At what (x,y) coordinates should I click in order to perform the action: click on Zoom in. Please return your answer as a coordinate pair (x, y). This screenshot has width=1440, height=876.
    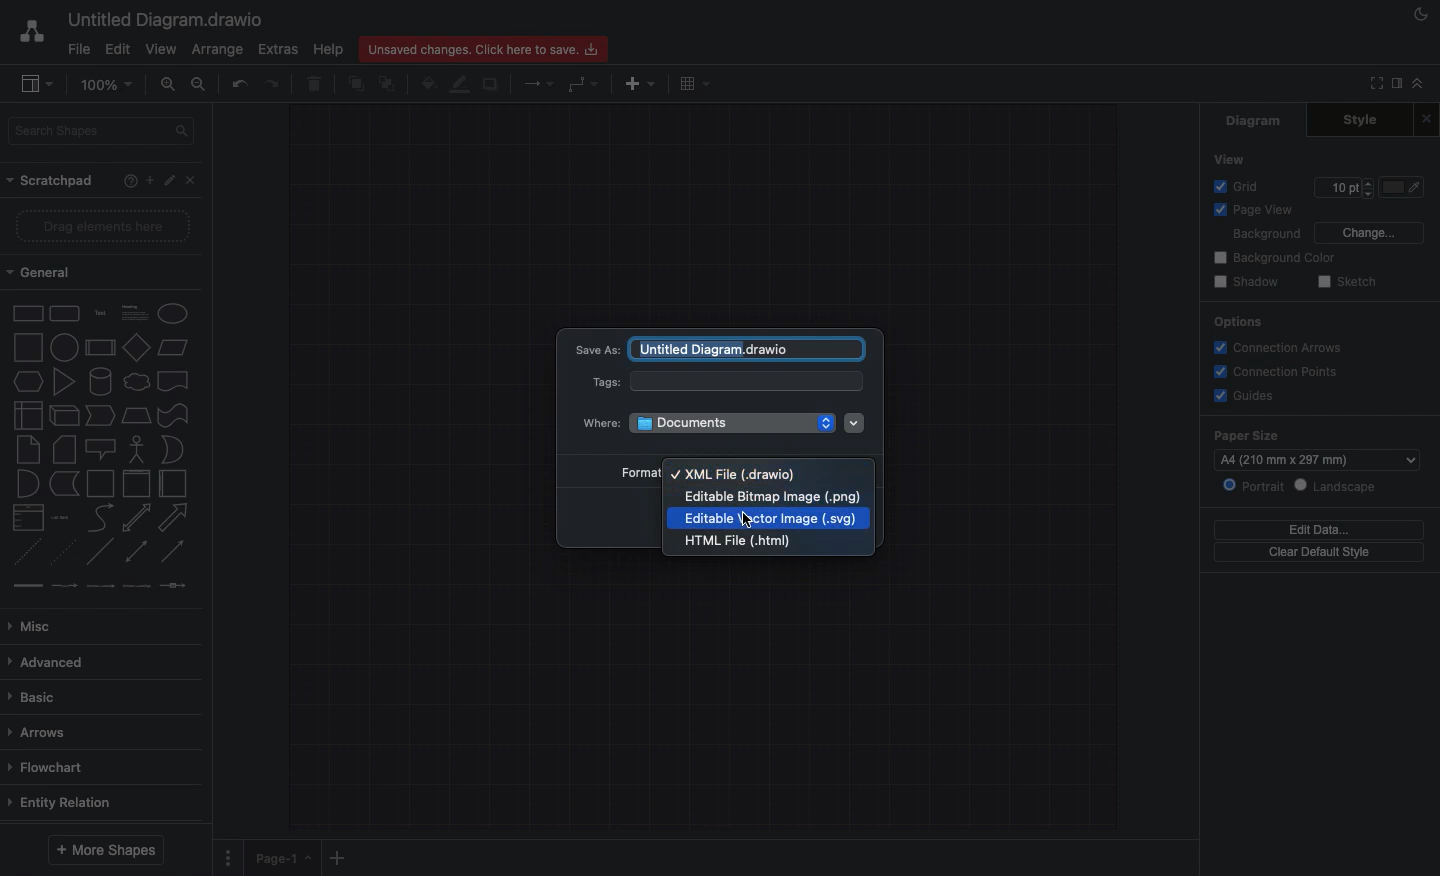
    Looking at the image, I should click on (167, 85).